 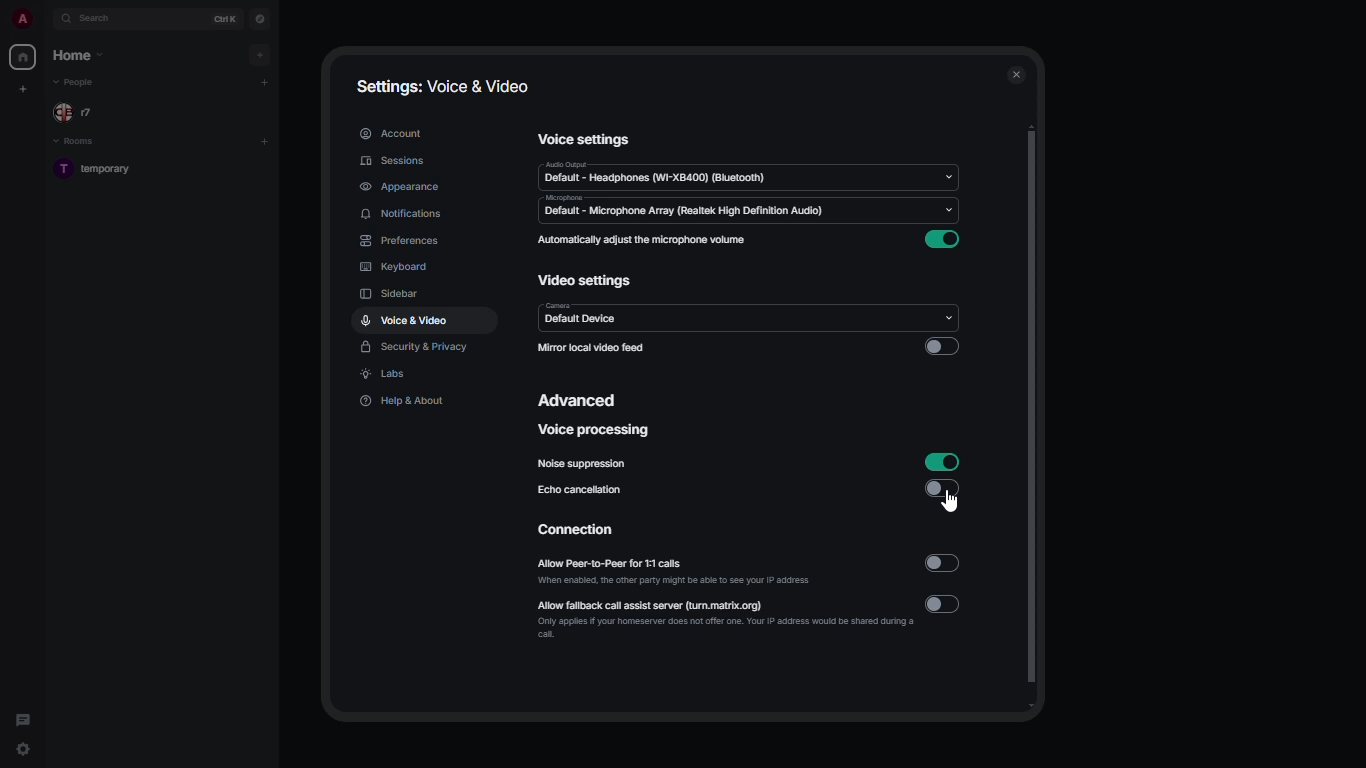 I want to click on rooms, so click(x=81, y=141).